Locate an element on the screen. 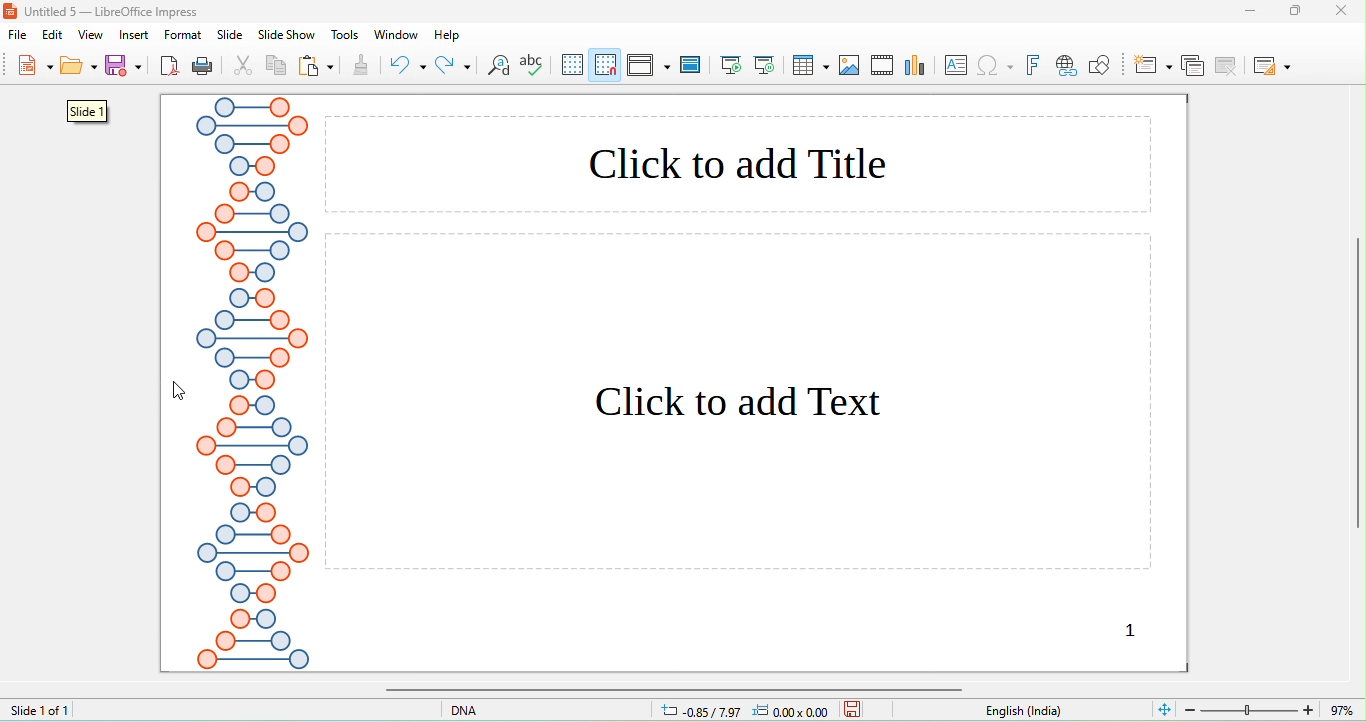 This screenshot has width=1366, height=722. window is located at coordinates (394, 34).